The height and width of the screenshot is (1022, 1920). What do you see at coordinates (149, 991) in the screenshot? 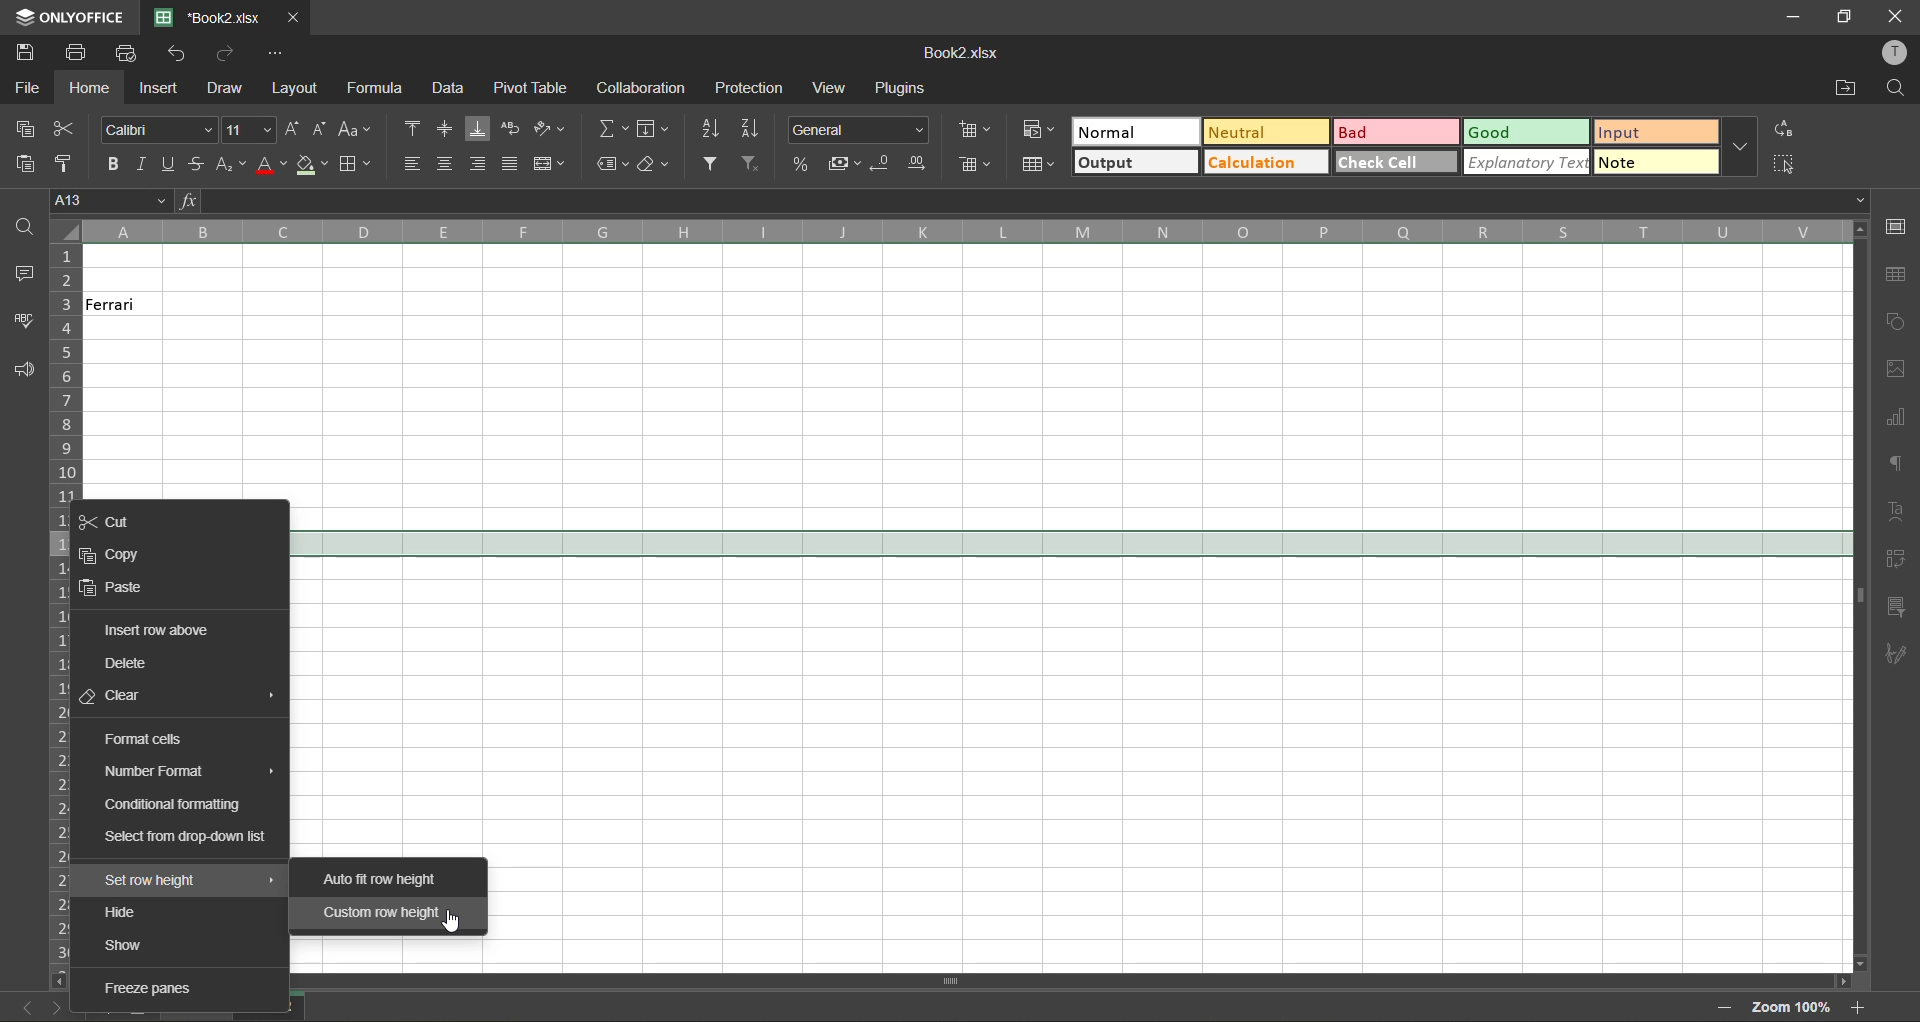
I see `freeze panes` at bounding box center [149, 991].